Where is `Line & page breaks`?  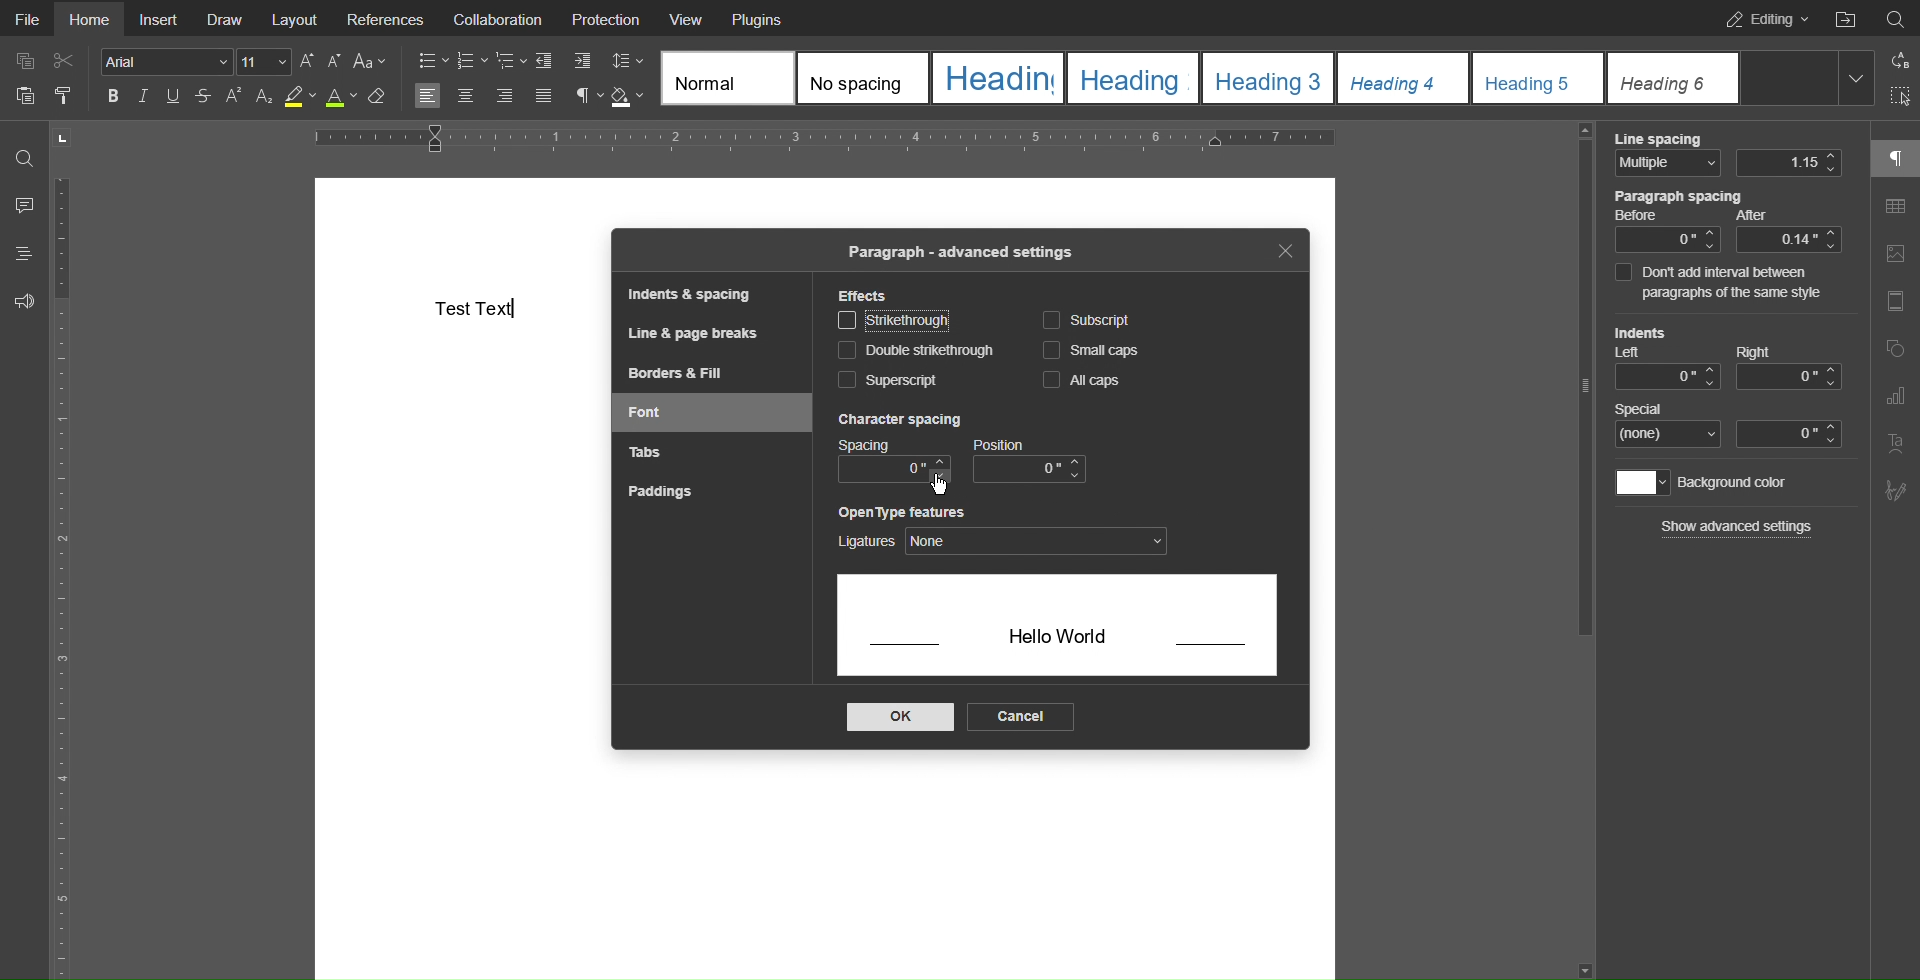
Line & page breaks is located at coordinates (690, 332).